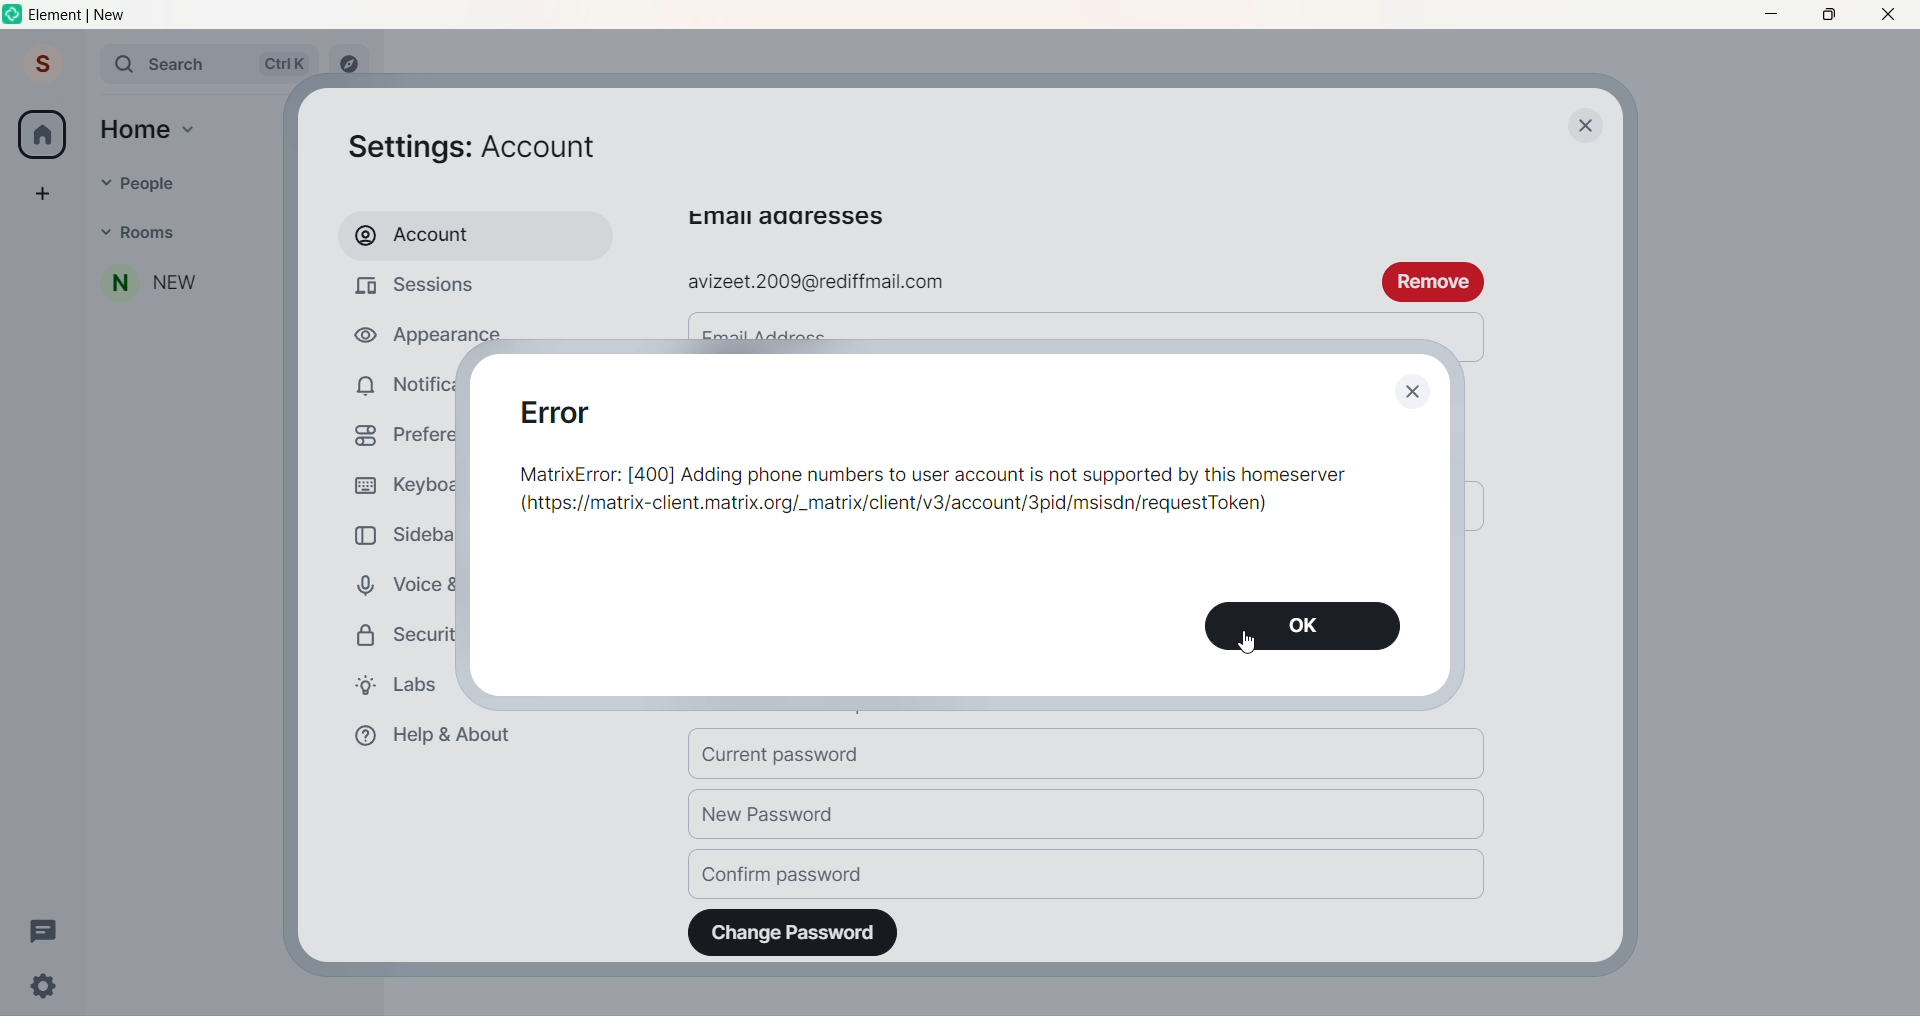 The width and height of the screenshot is (1920, 1016). Describe the element at coordinates (392, 638) in the screenshot. I see `security` at that location.